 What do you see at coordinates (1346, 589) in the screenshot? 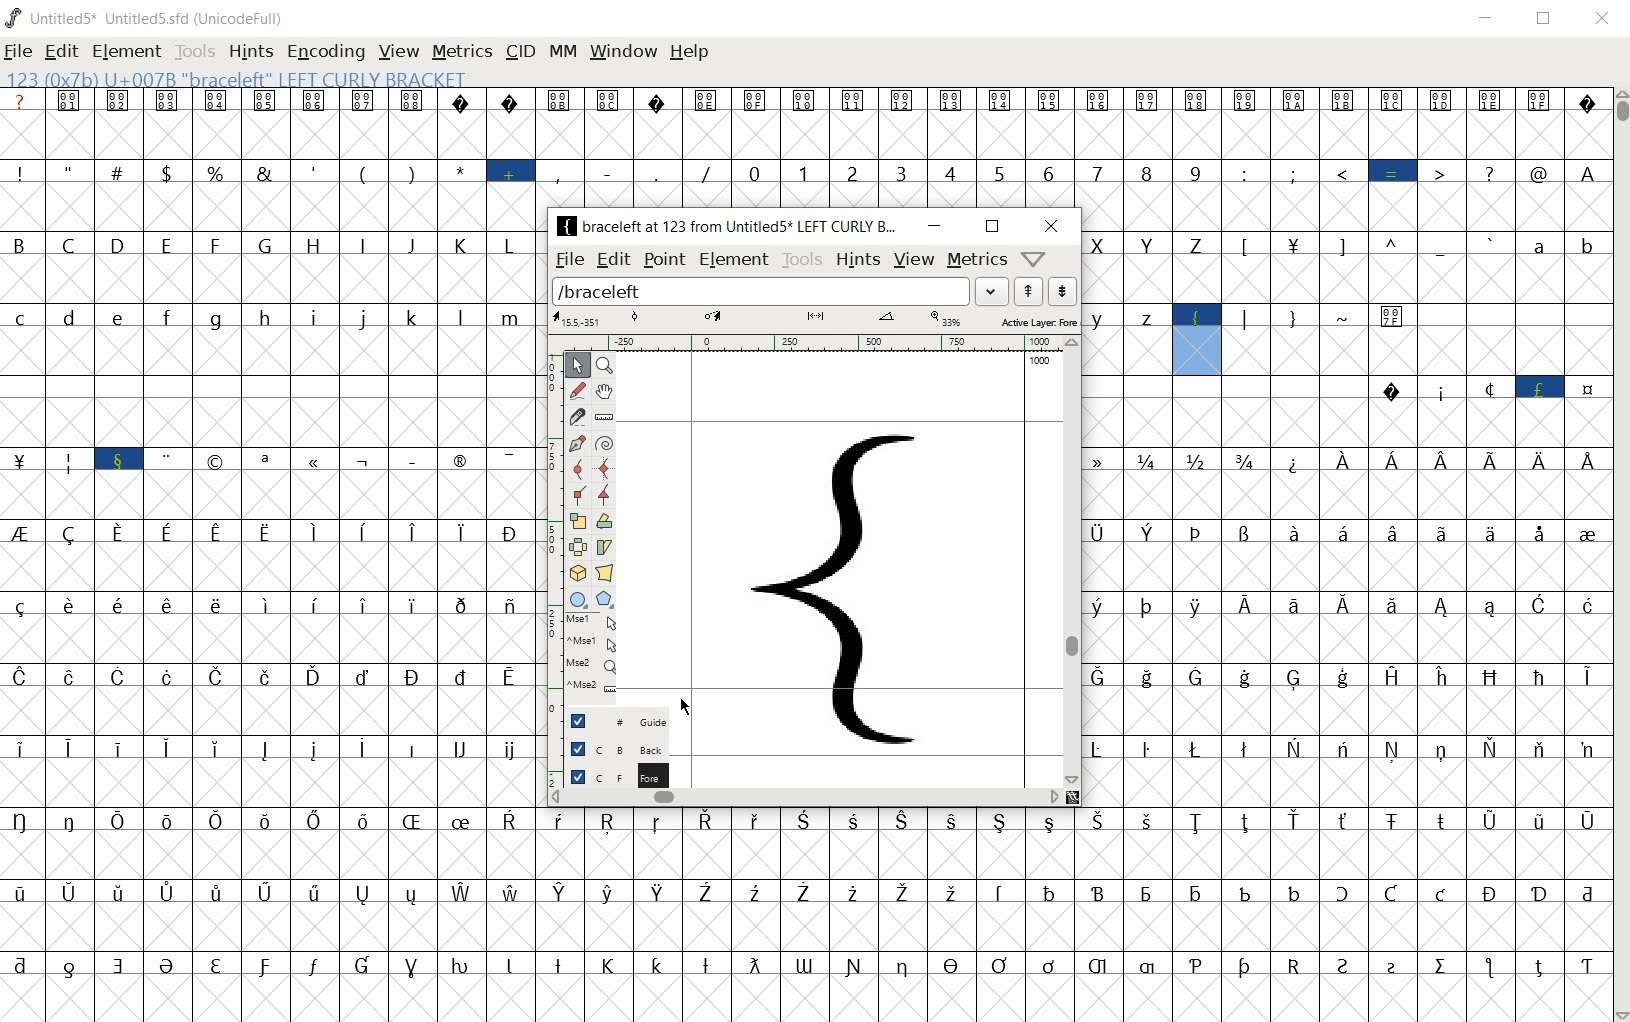
I see `glyph characters` at bounding box center [1346, 589].